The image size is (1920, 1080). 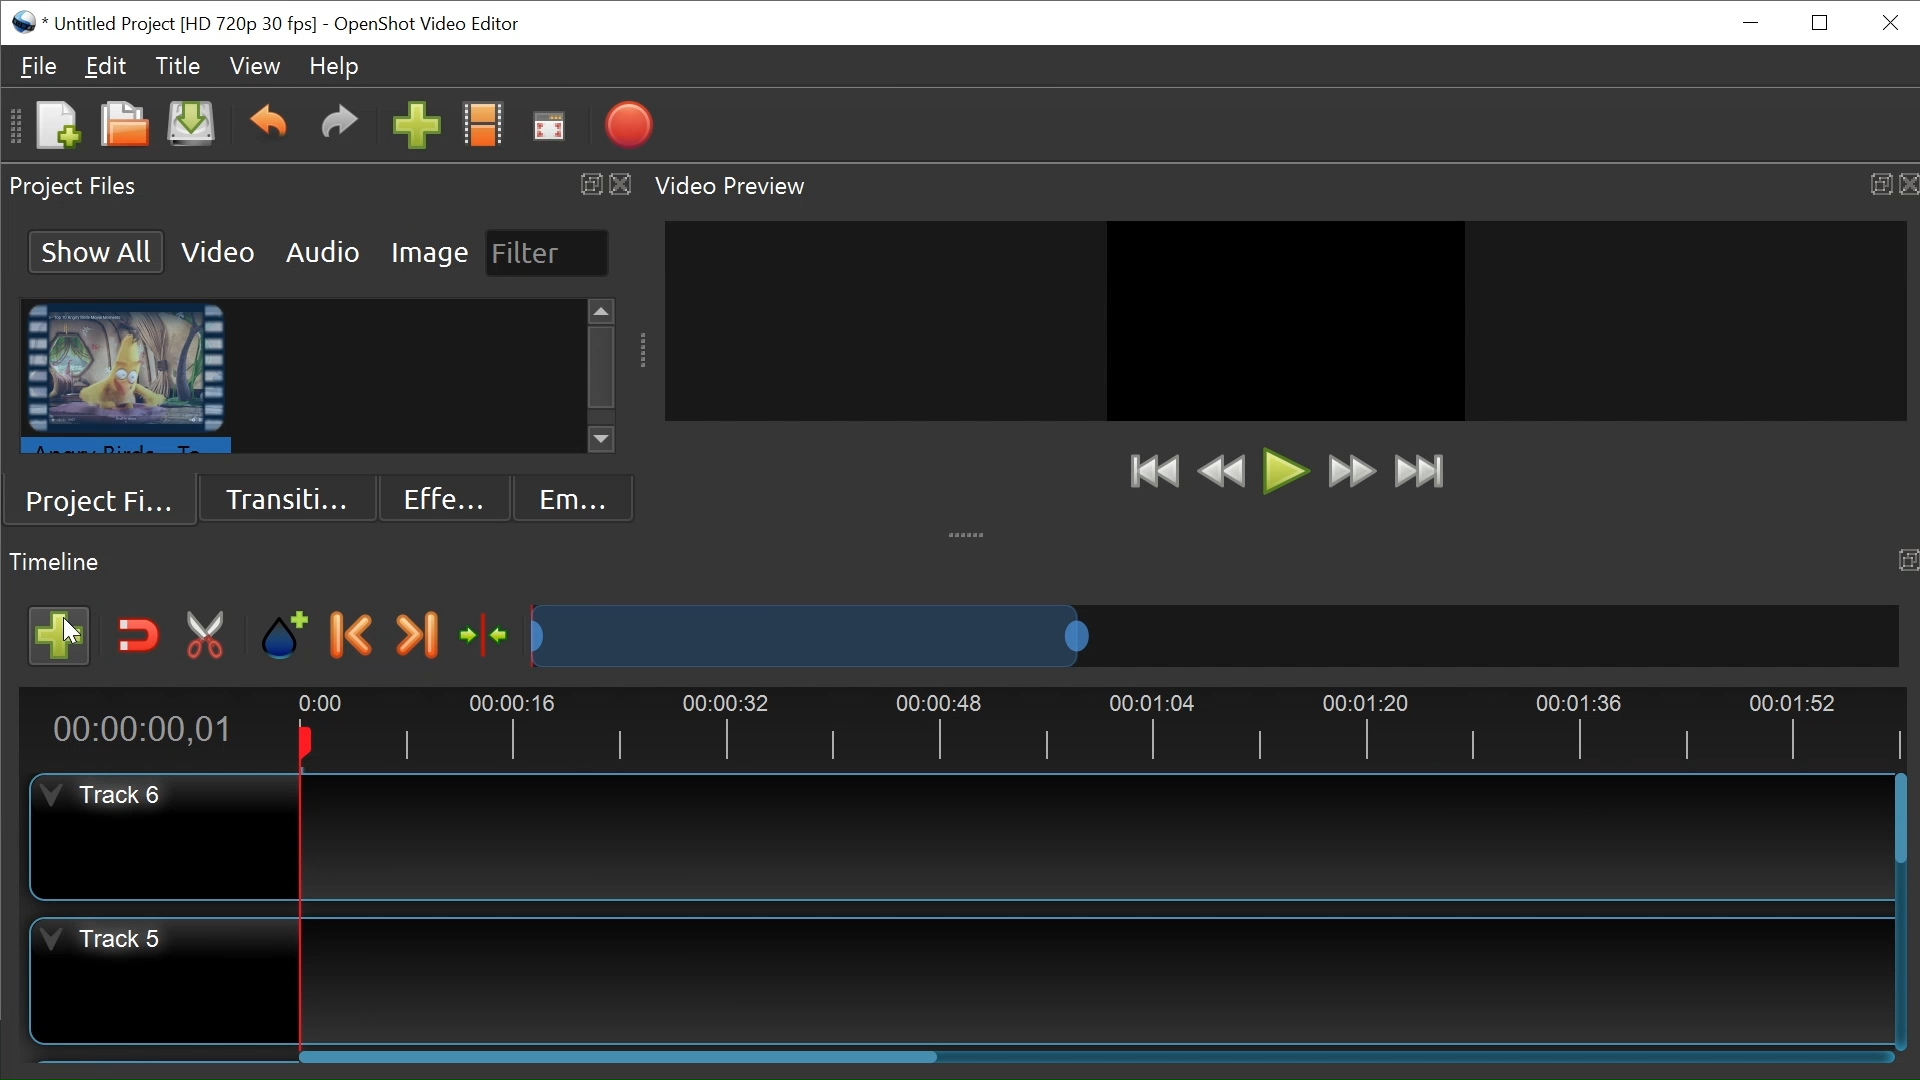 What do you see at coordinates (483, 123) in the screenshot?
I see `Choose Profile` at bounding box center [483, 123].